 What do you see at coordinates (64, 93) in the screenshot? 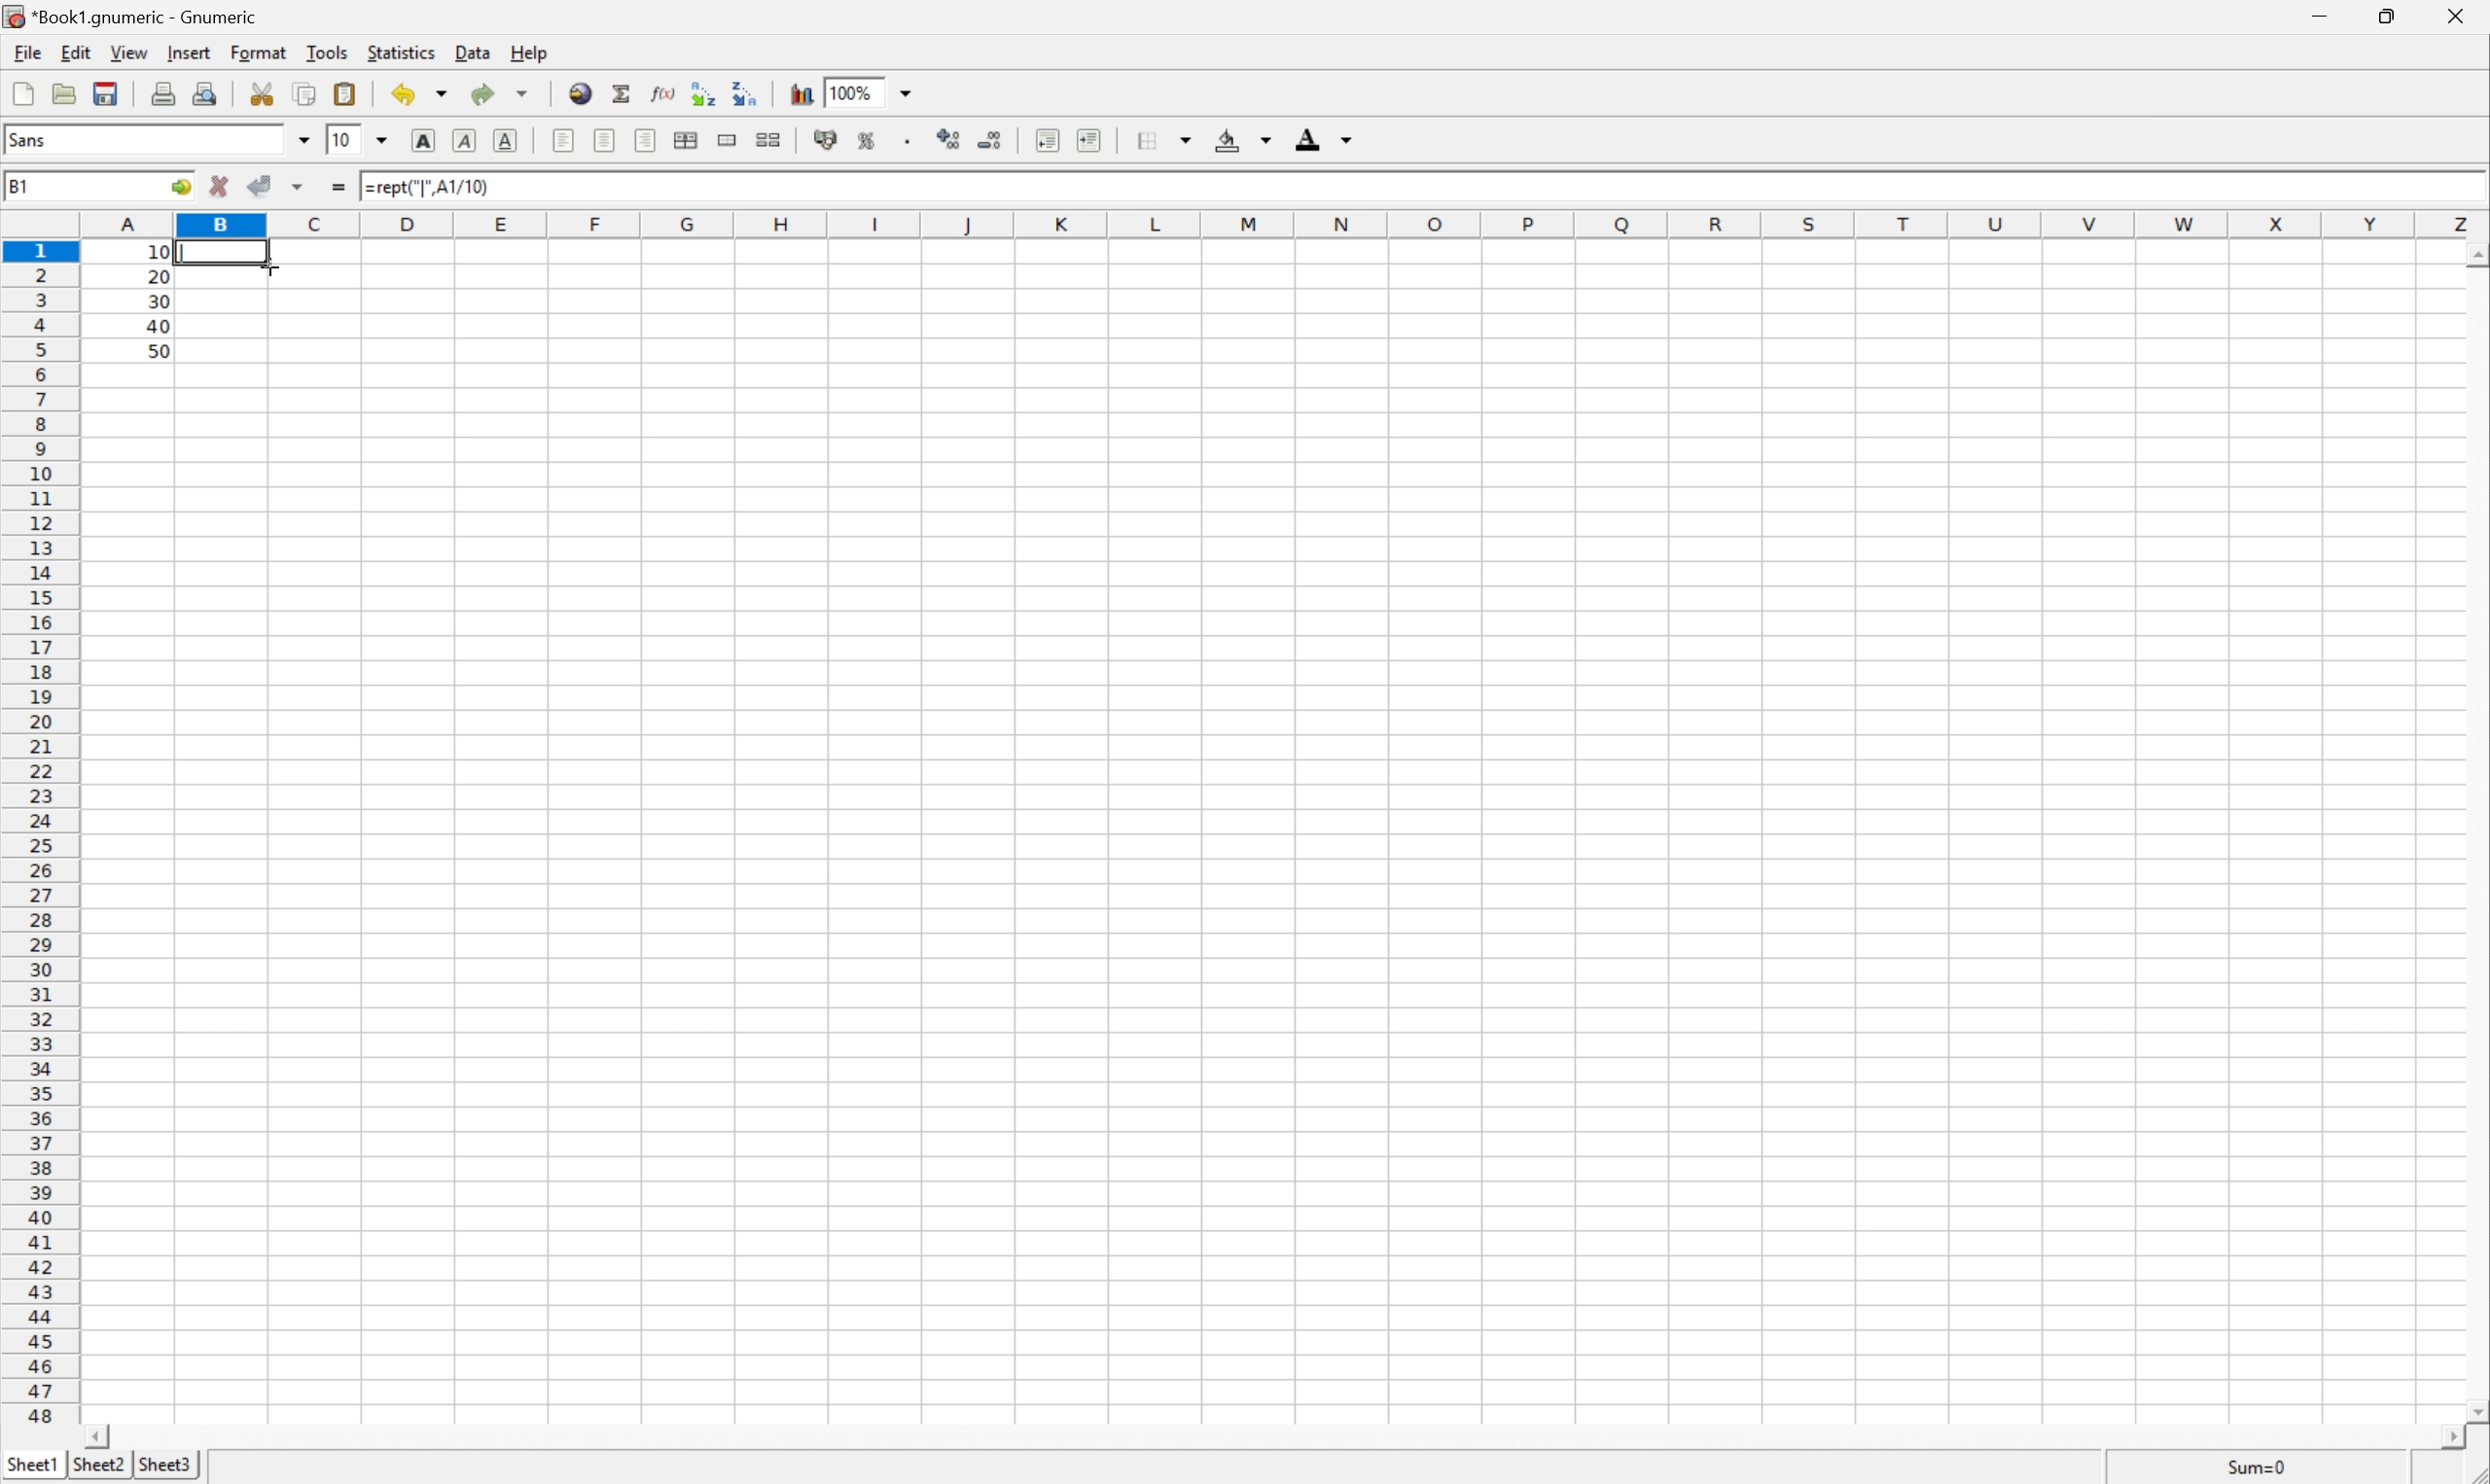
I see `Open a file` at bounding box center [64, 93].